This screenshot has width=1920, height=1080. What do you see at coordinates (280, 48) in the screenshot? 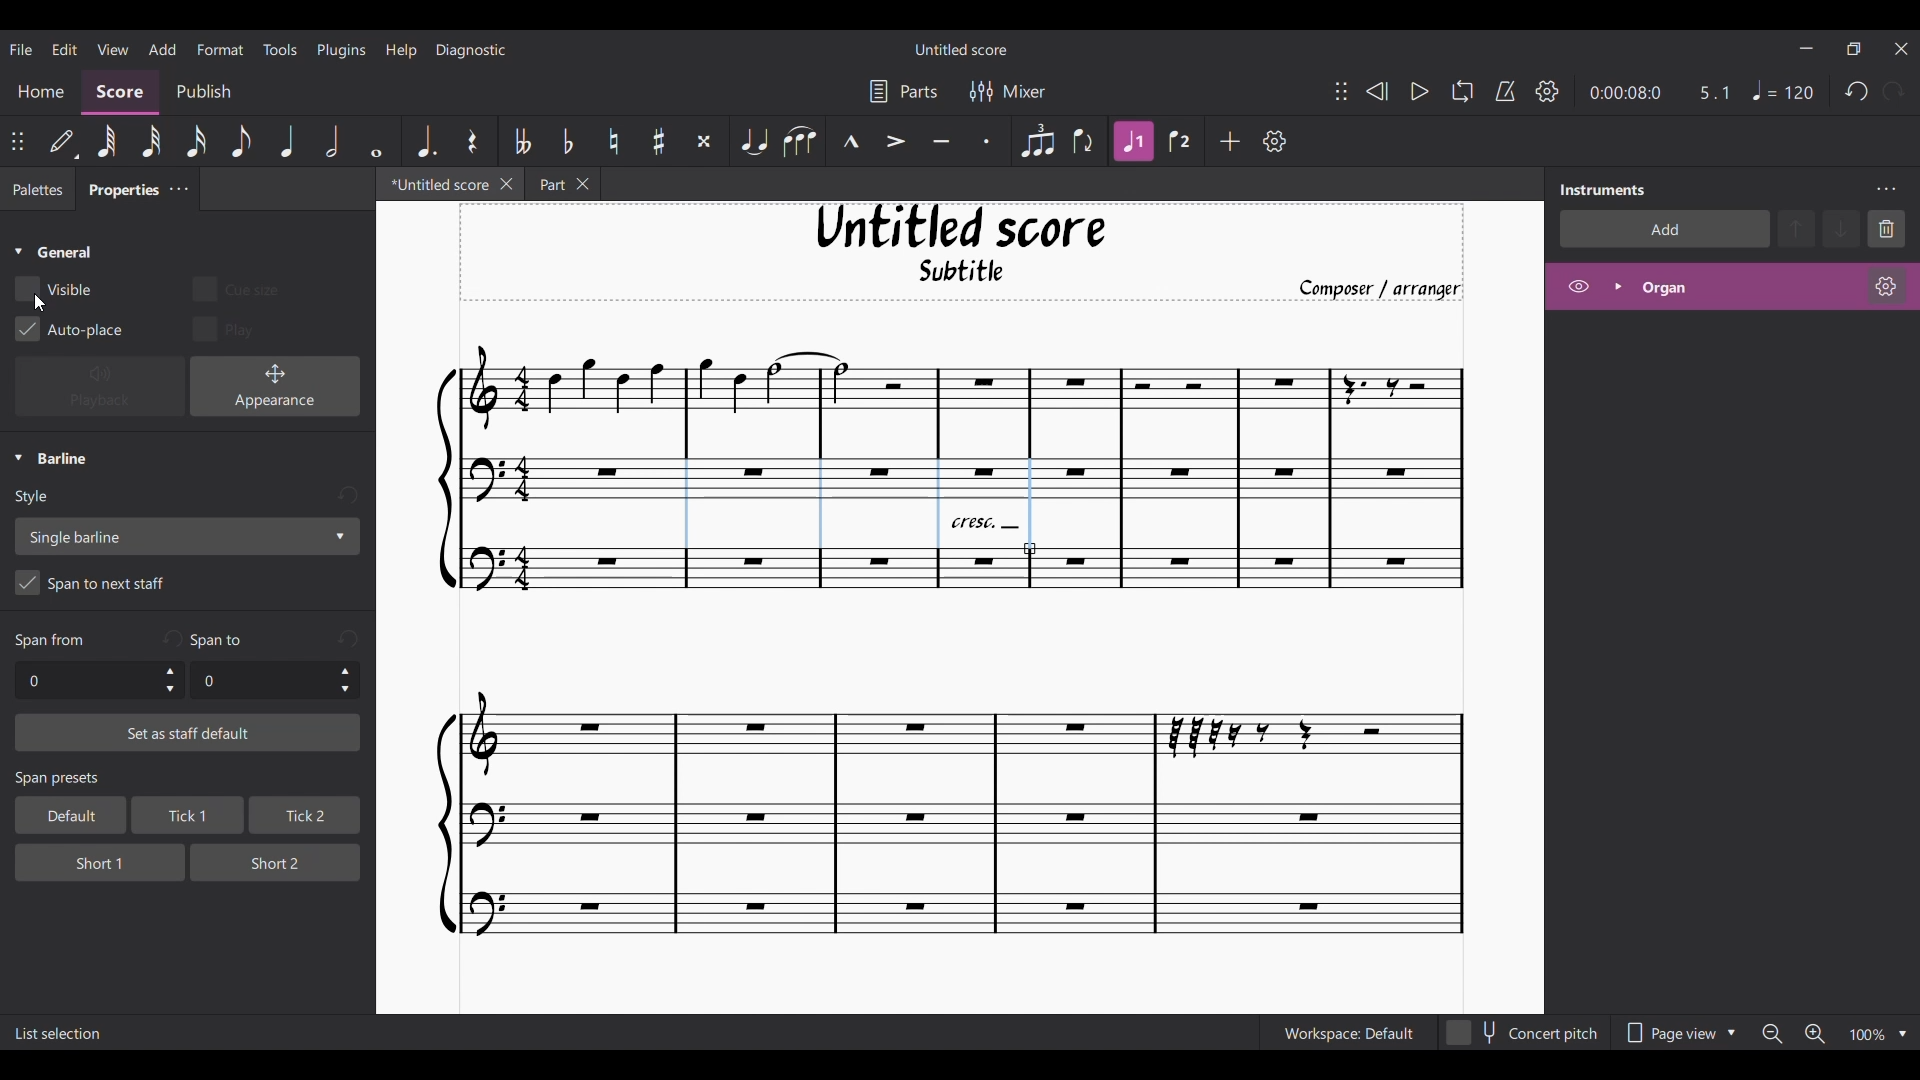
I see `Tools menu` at bounding box center [280, 48].